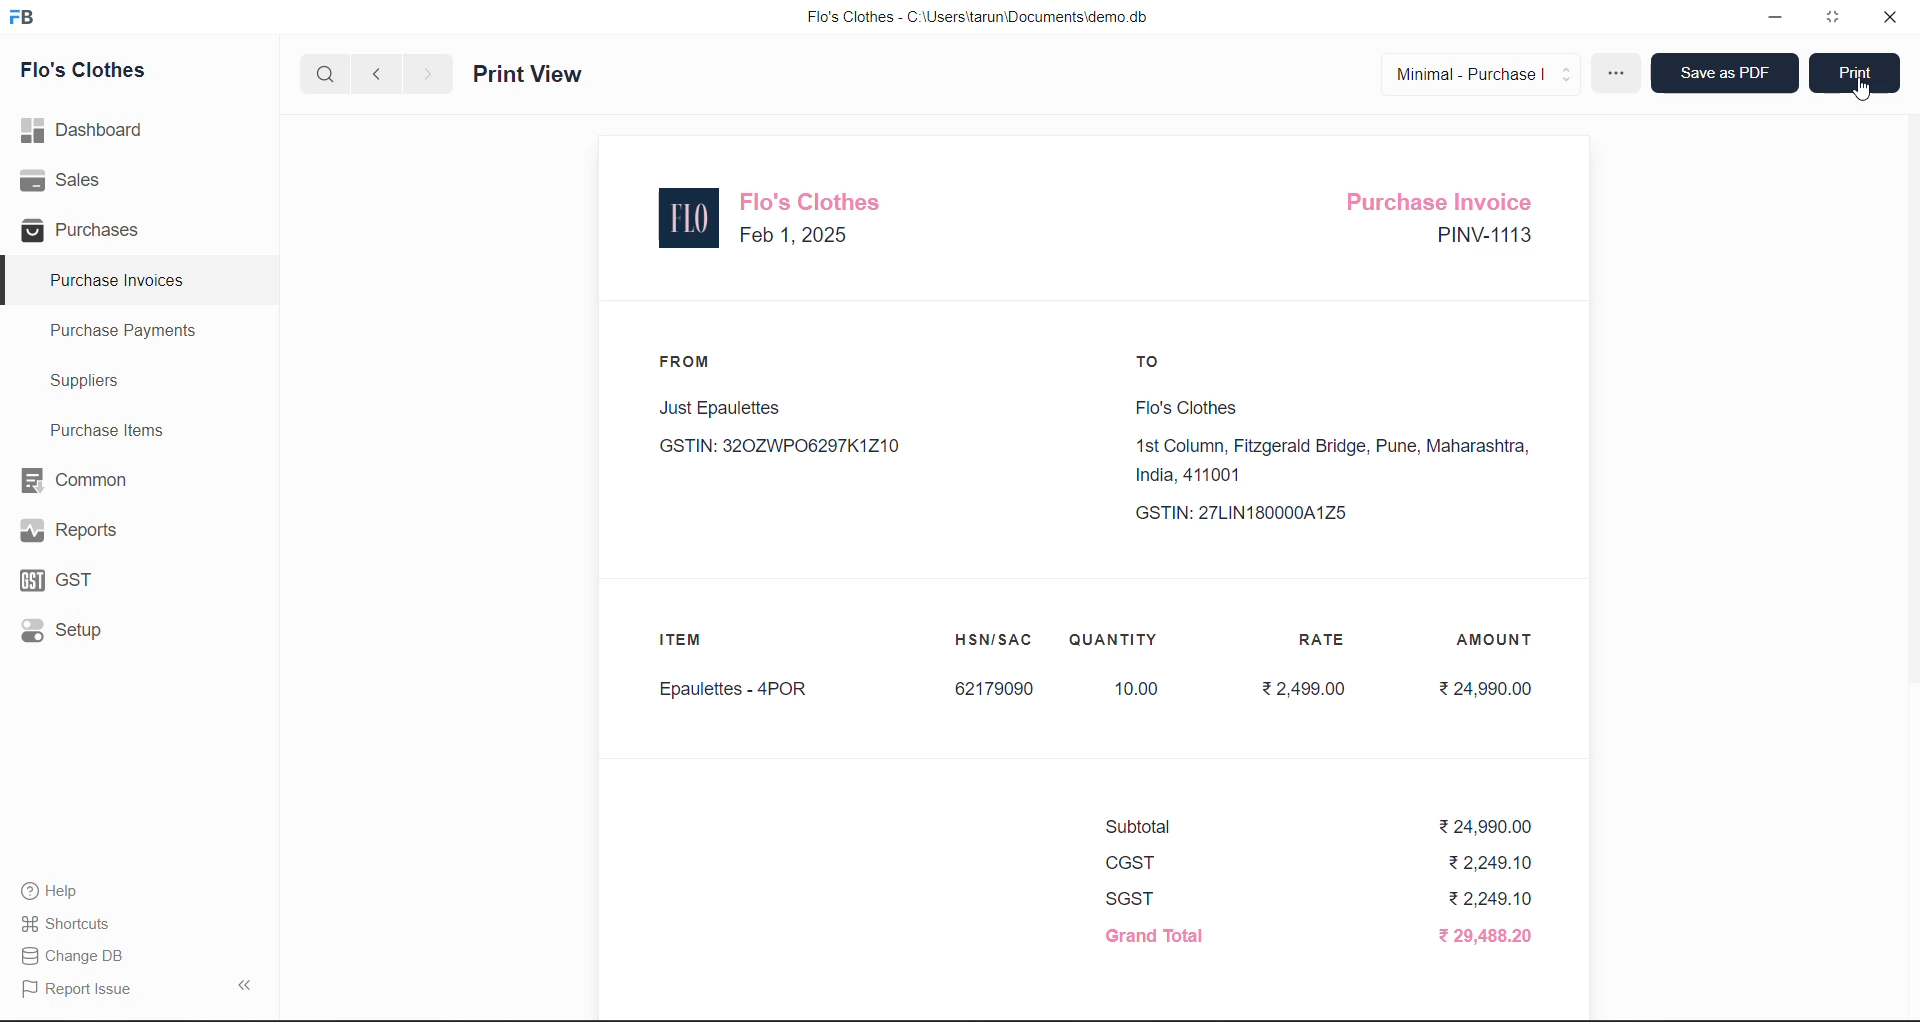  I want to click on window mode, so click(1835, 17).